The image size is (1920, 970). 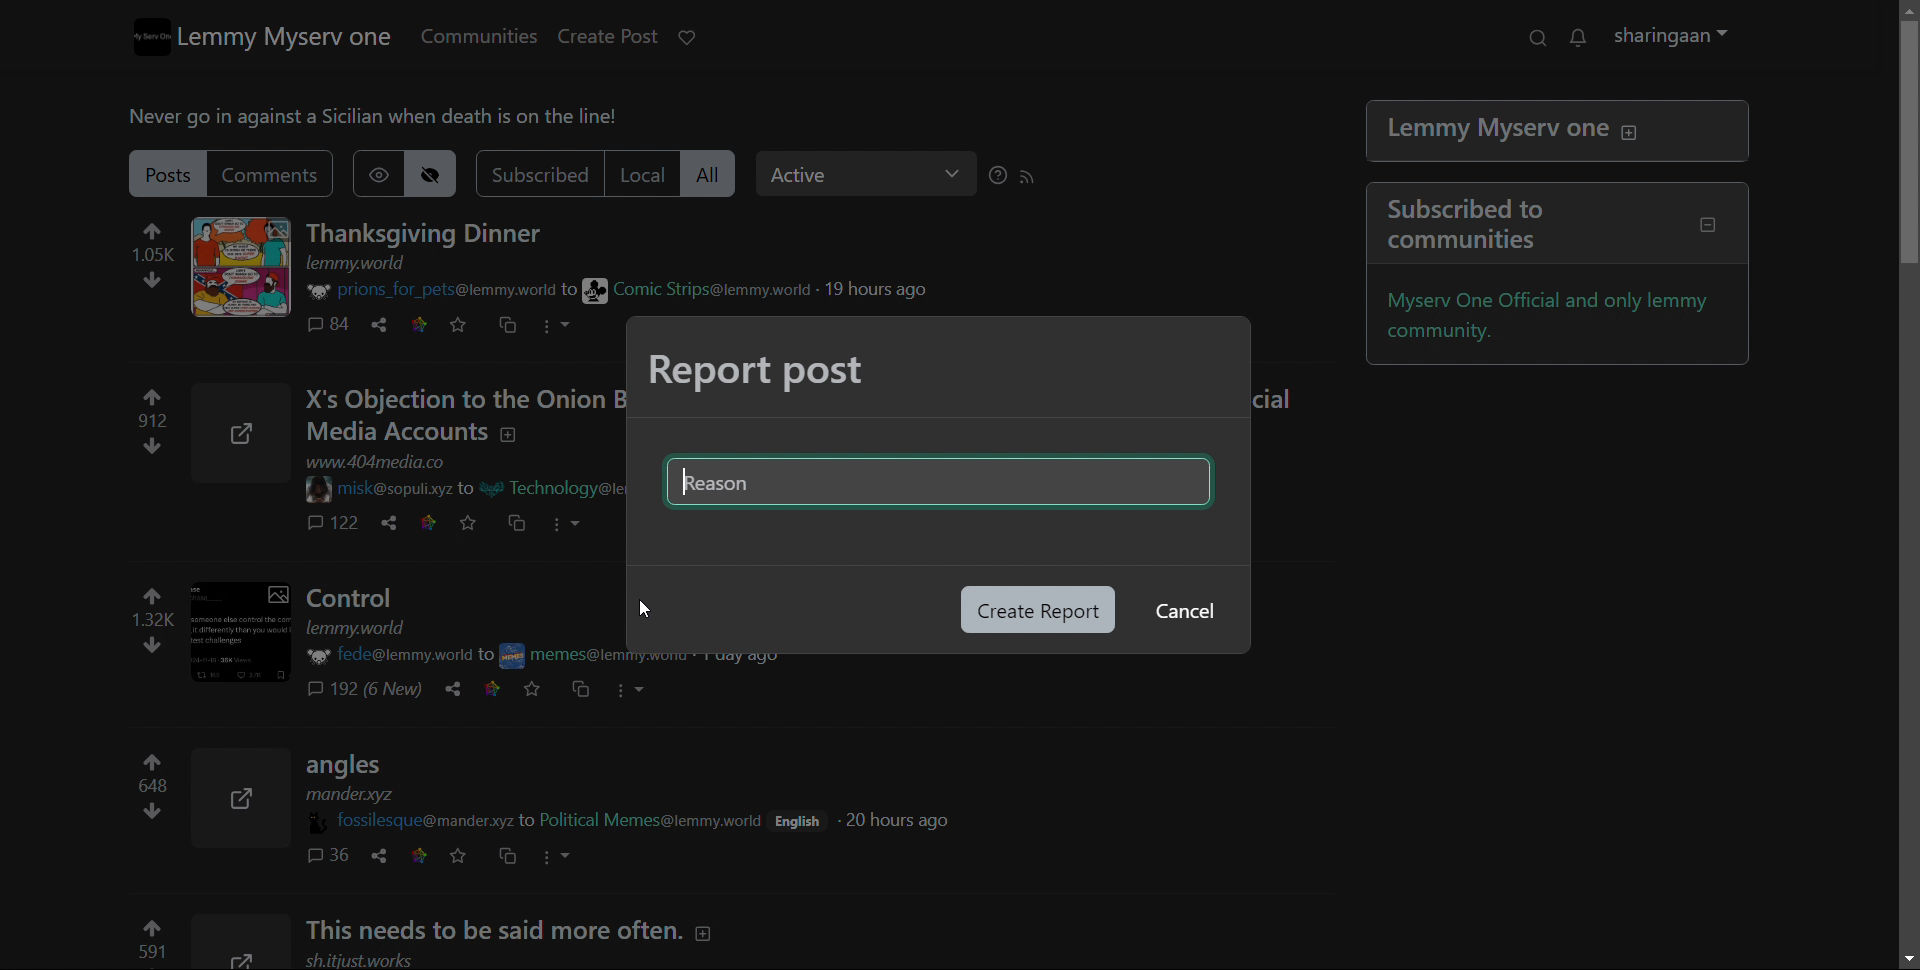 I want to click on Scroll arrow up, so click(x=1901, y=10).